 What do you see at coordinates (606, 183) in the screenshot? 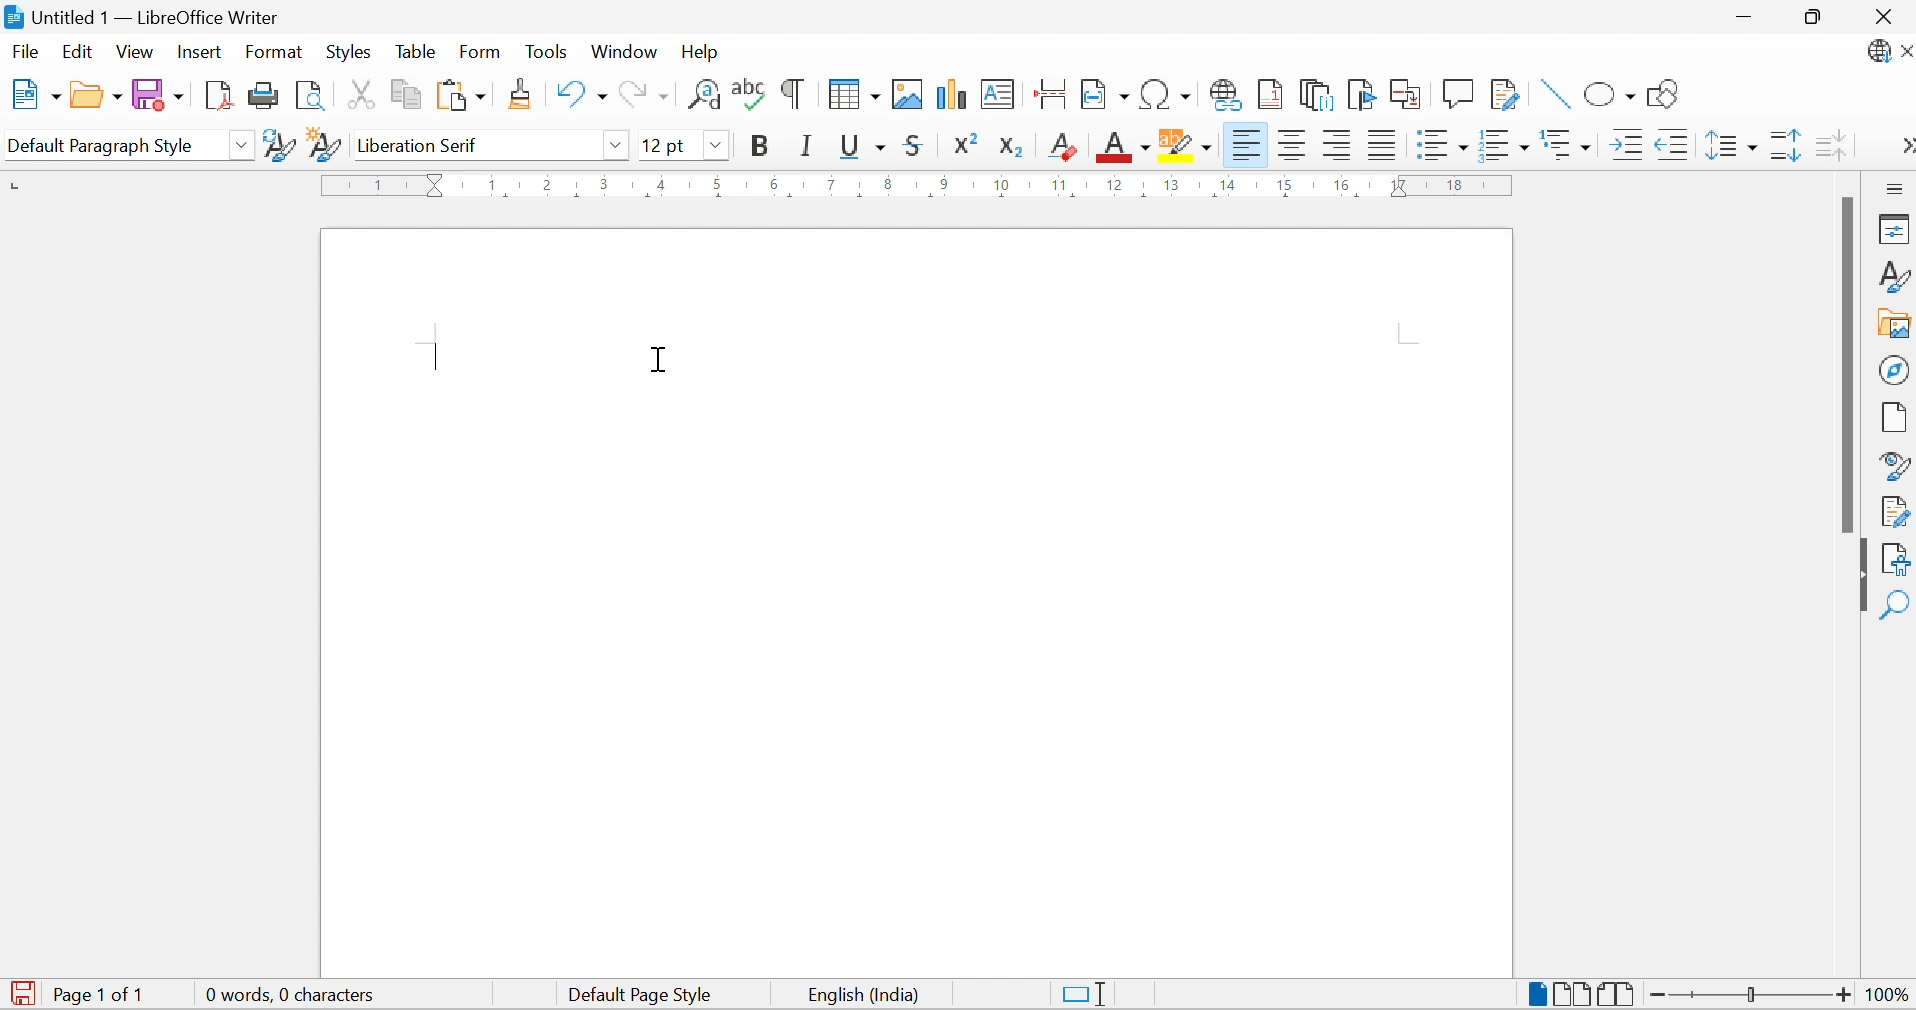
I see `3` at bounding box center [606, 183].